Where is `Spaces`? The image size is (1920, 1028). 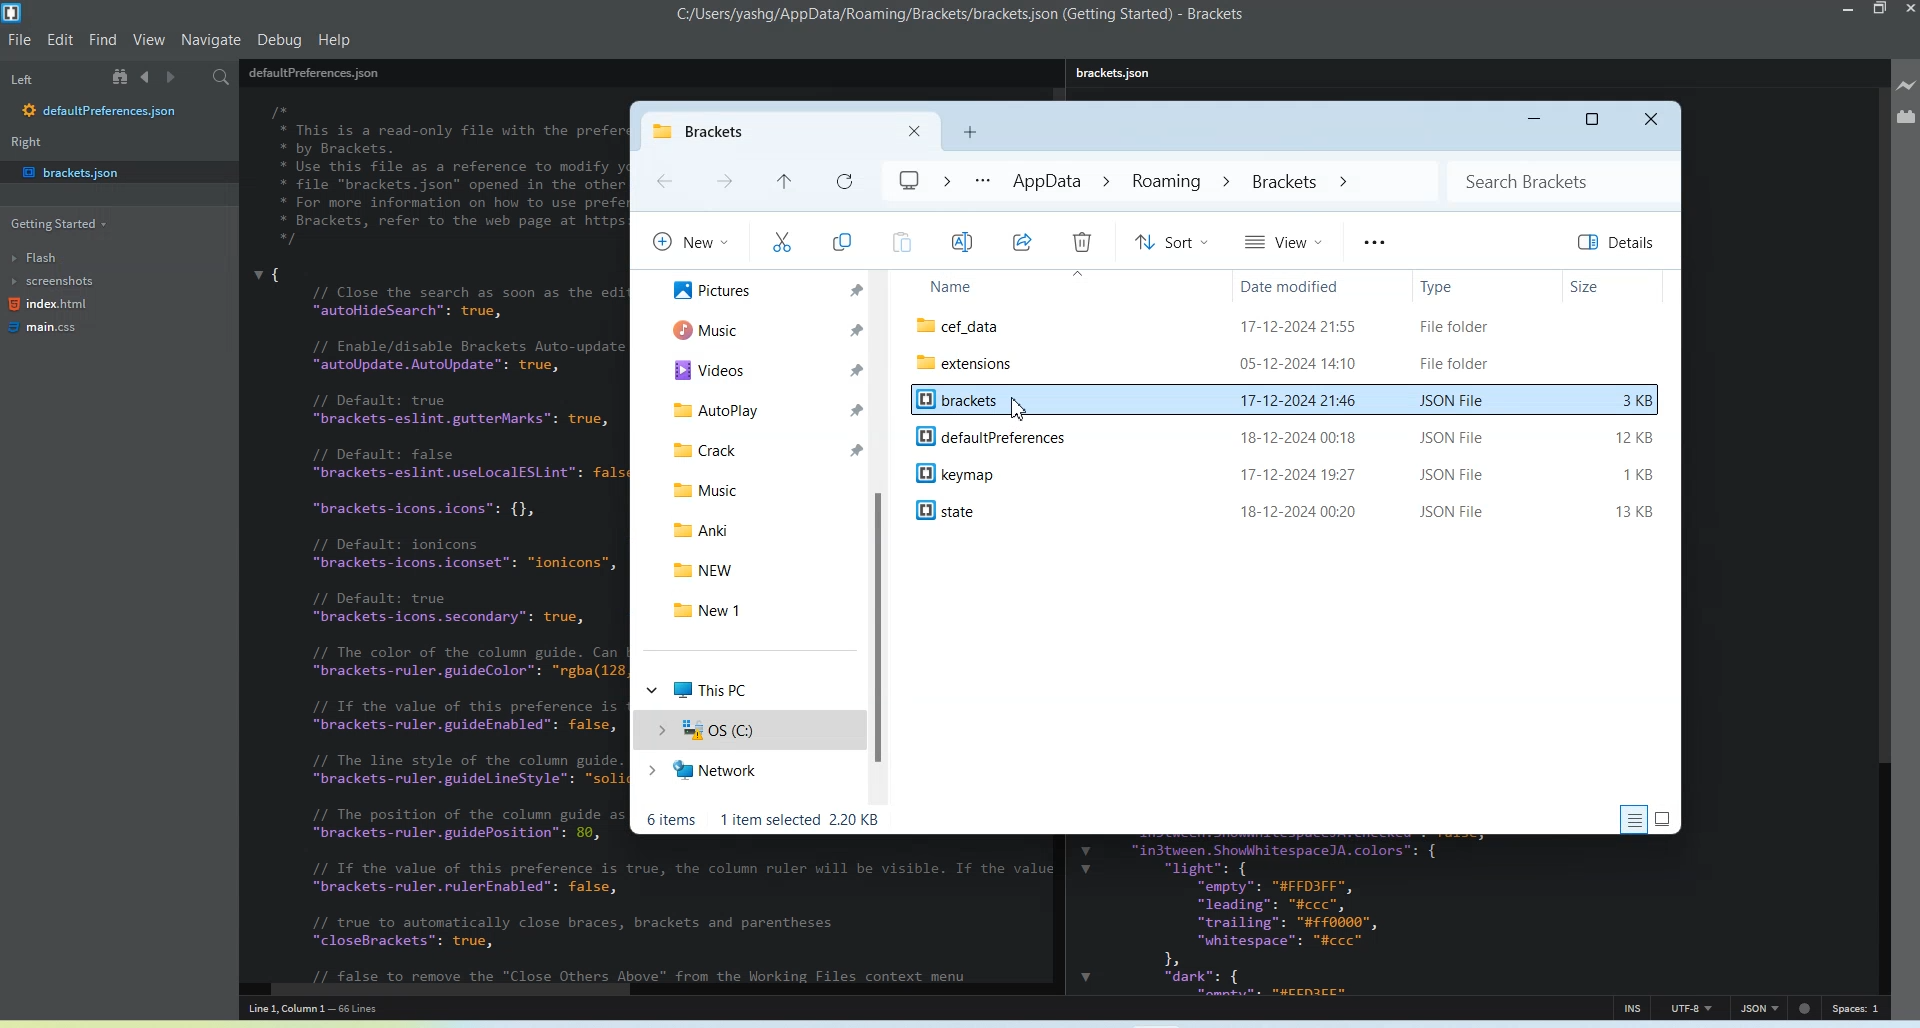 Spaces is located at coordinates (1858, 1008).